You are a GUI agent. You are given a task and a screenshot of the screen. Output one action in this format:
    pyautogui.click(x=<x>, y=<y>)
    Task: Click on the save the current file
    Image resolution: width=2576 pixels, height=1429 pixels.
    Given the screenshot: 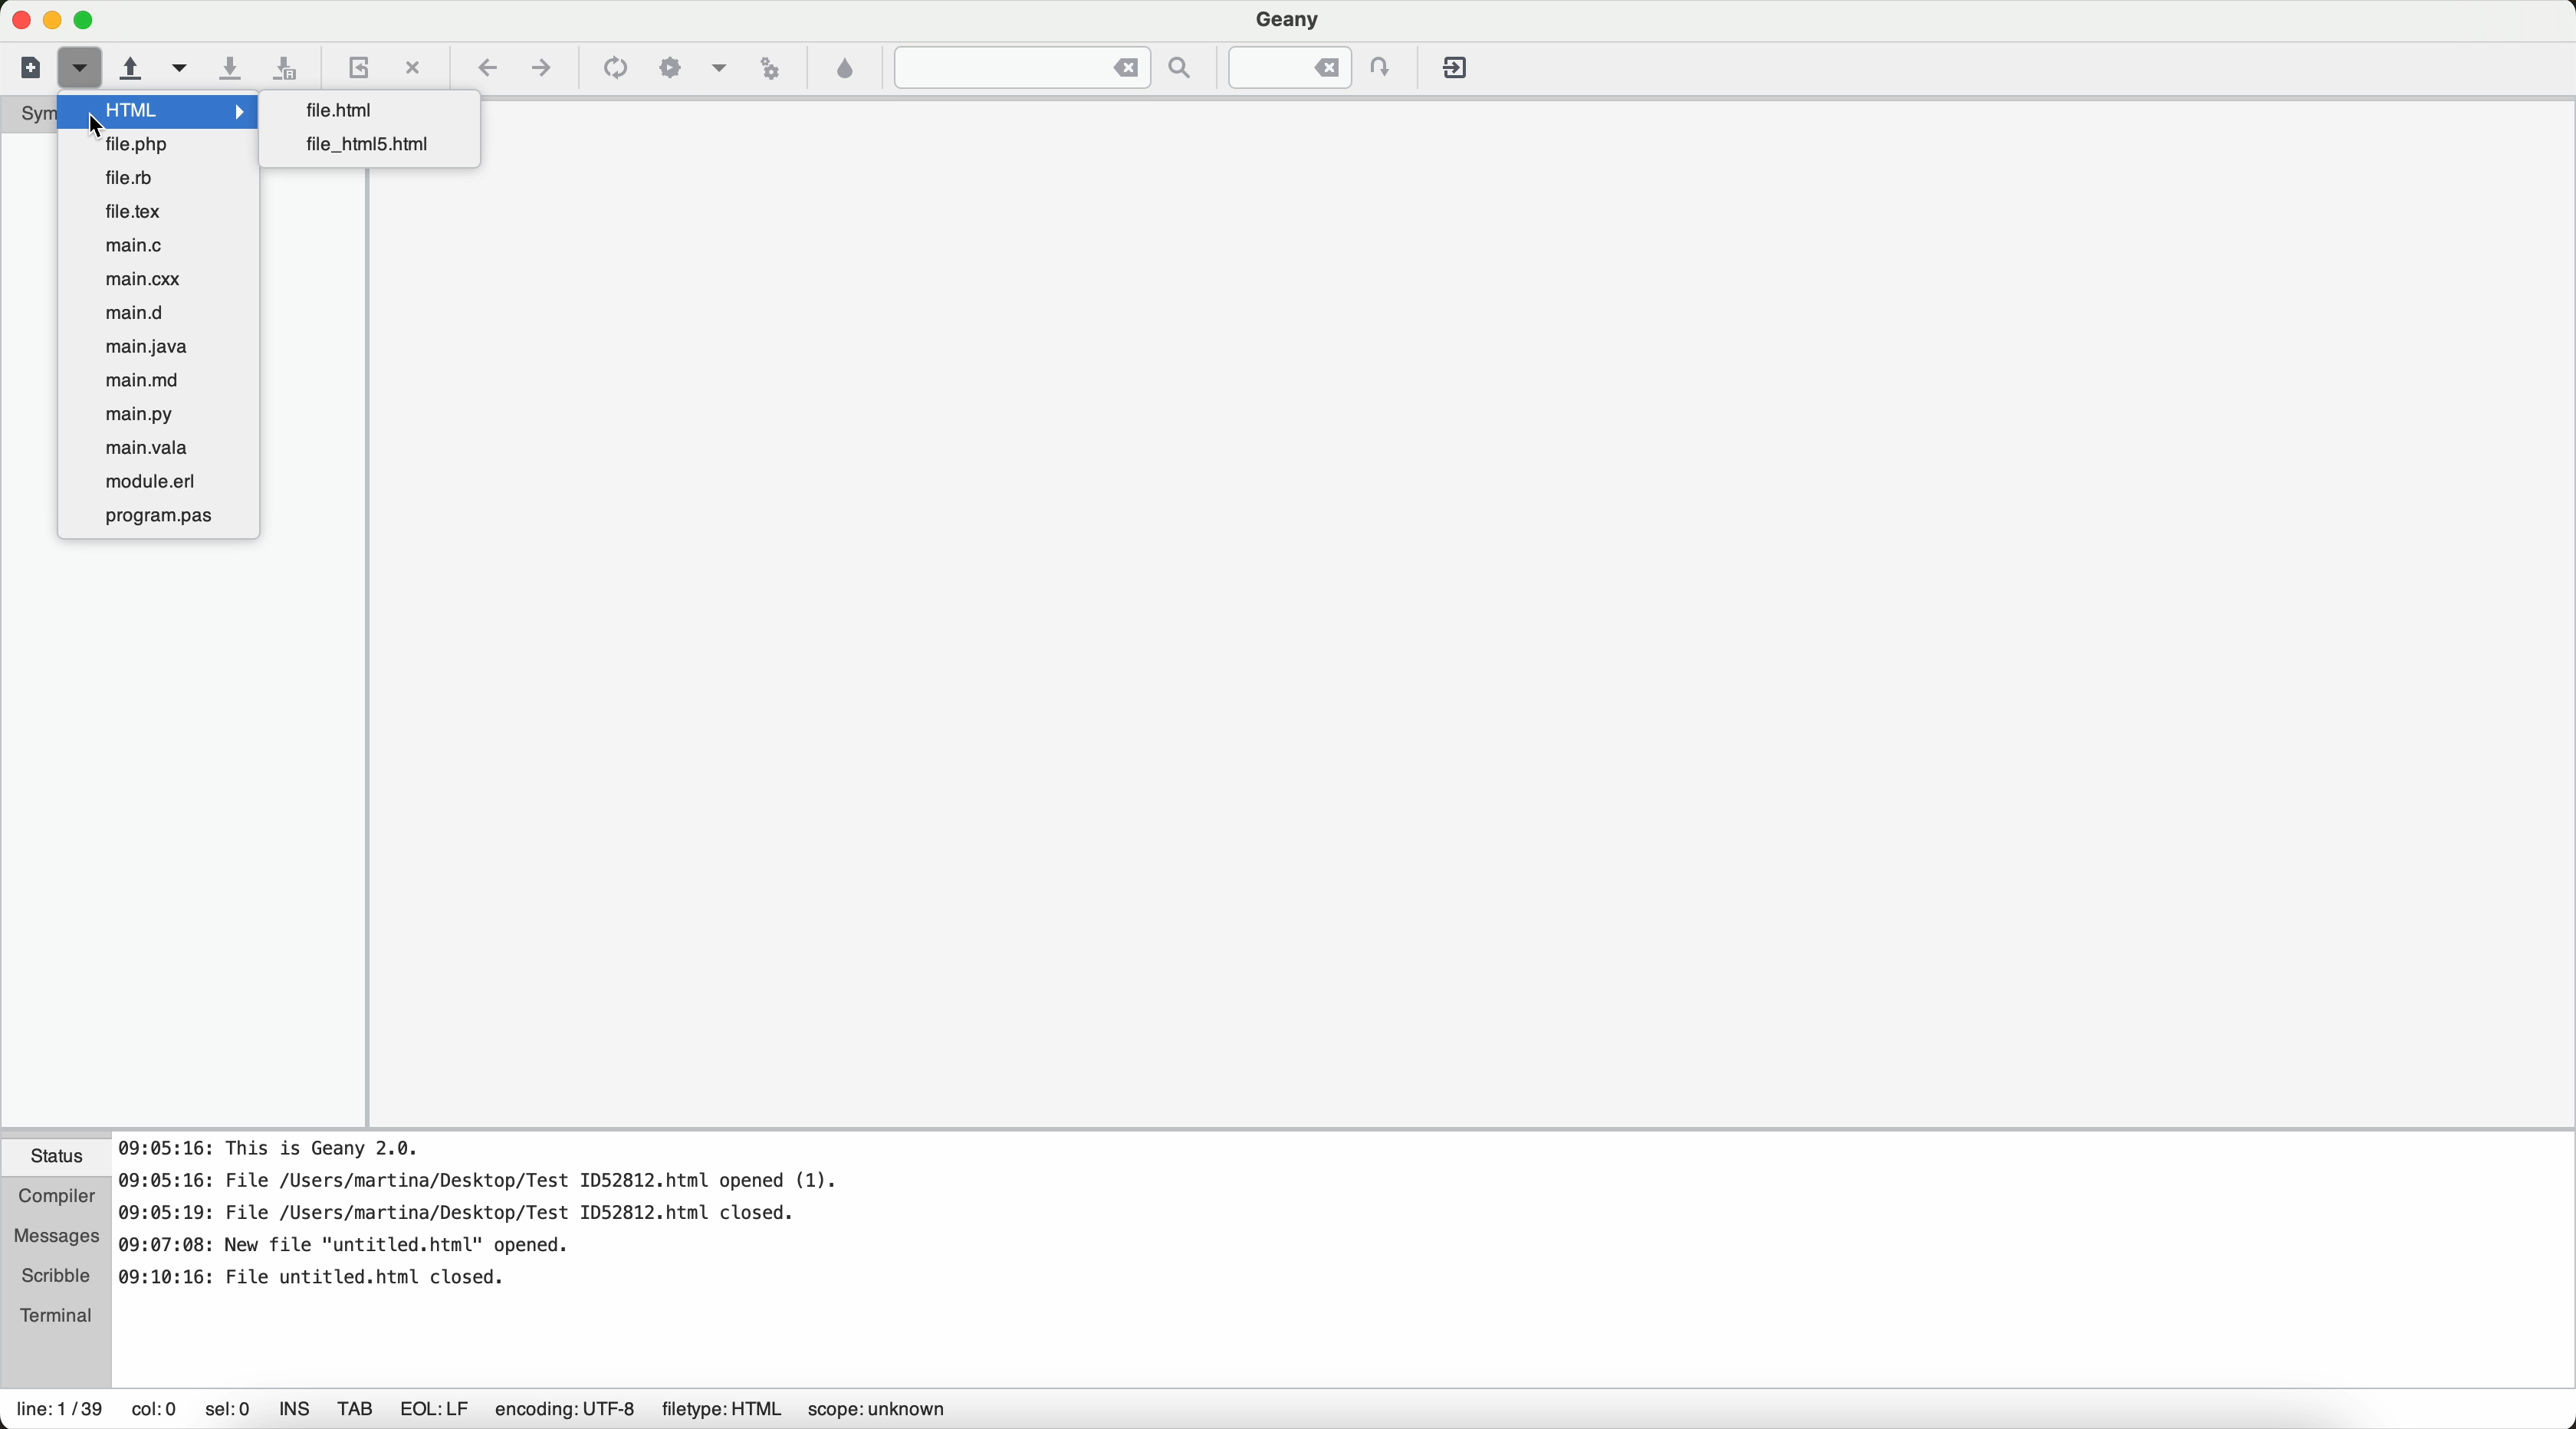 What is the action you would take?
    pyautogui.click(x=232, y=69)
    